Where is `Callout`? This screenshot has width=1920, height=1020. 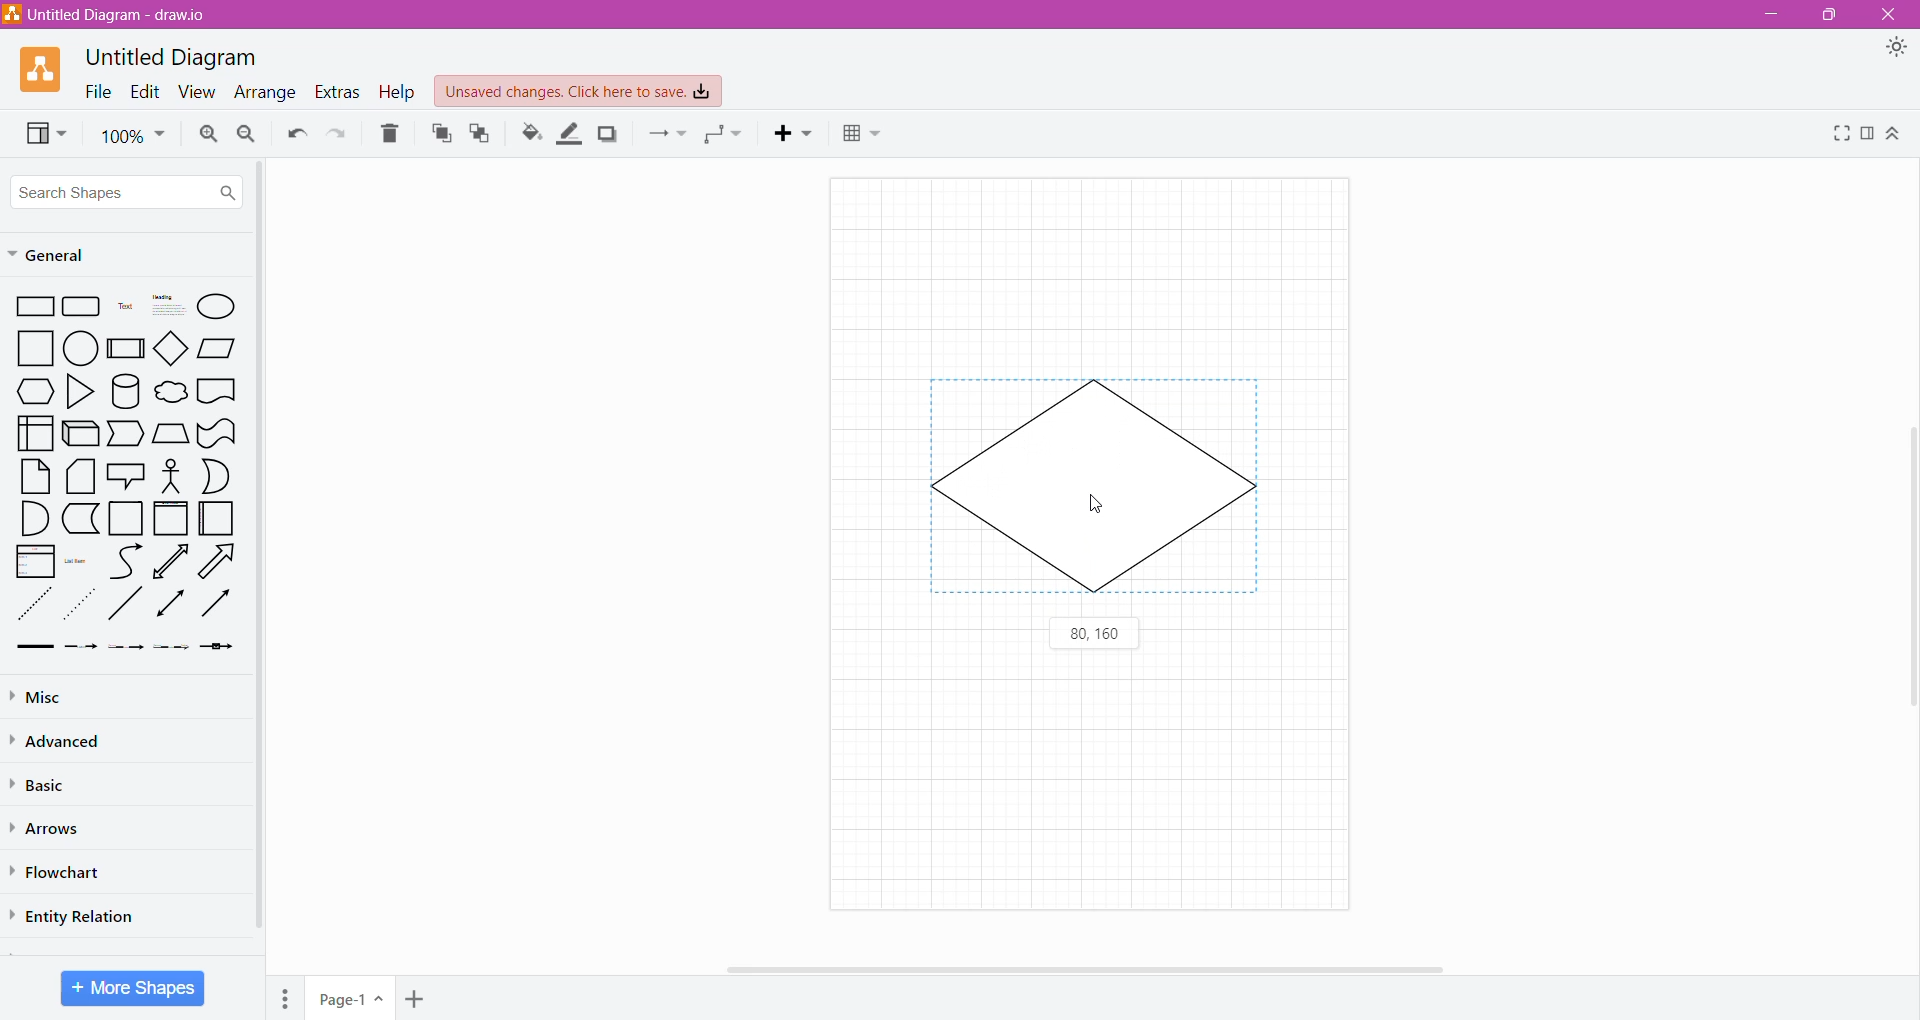 Callout is located at coordinates (124, 478).